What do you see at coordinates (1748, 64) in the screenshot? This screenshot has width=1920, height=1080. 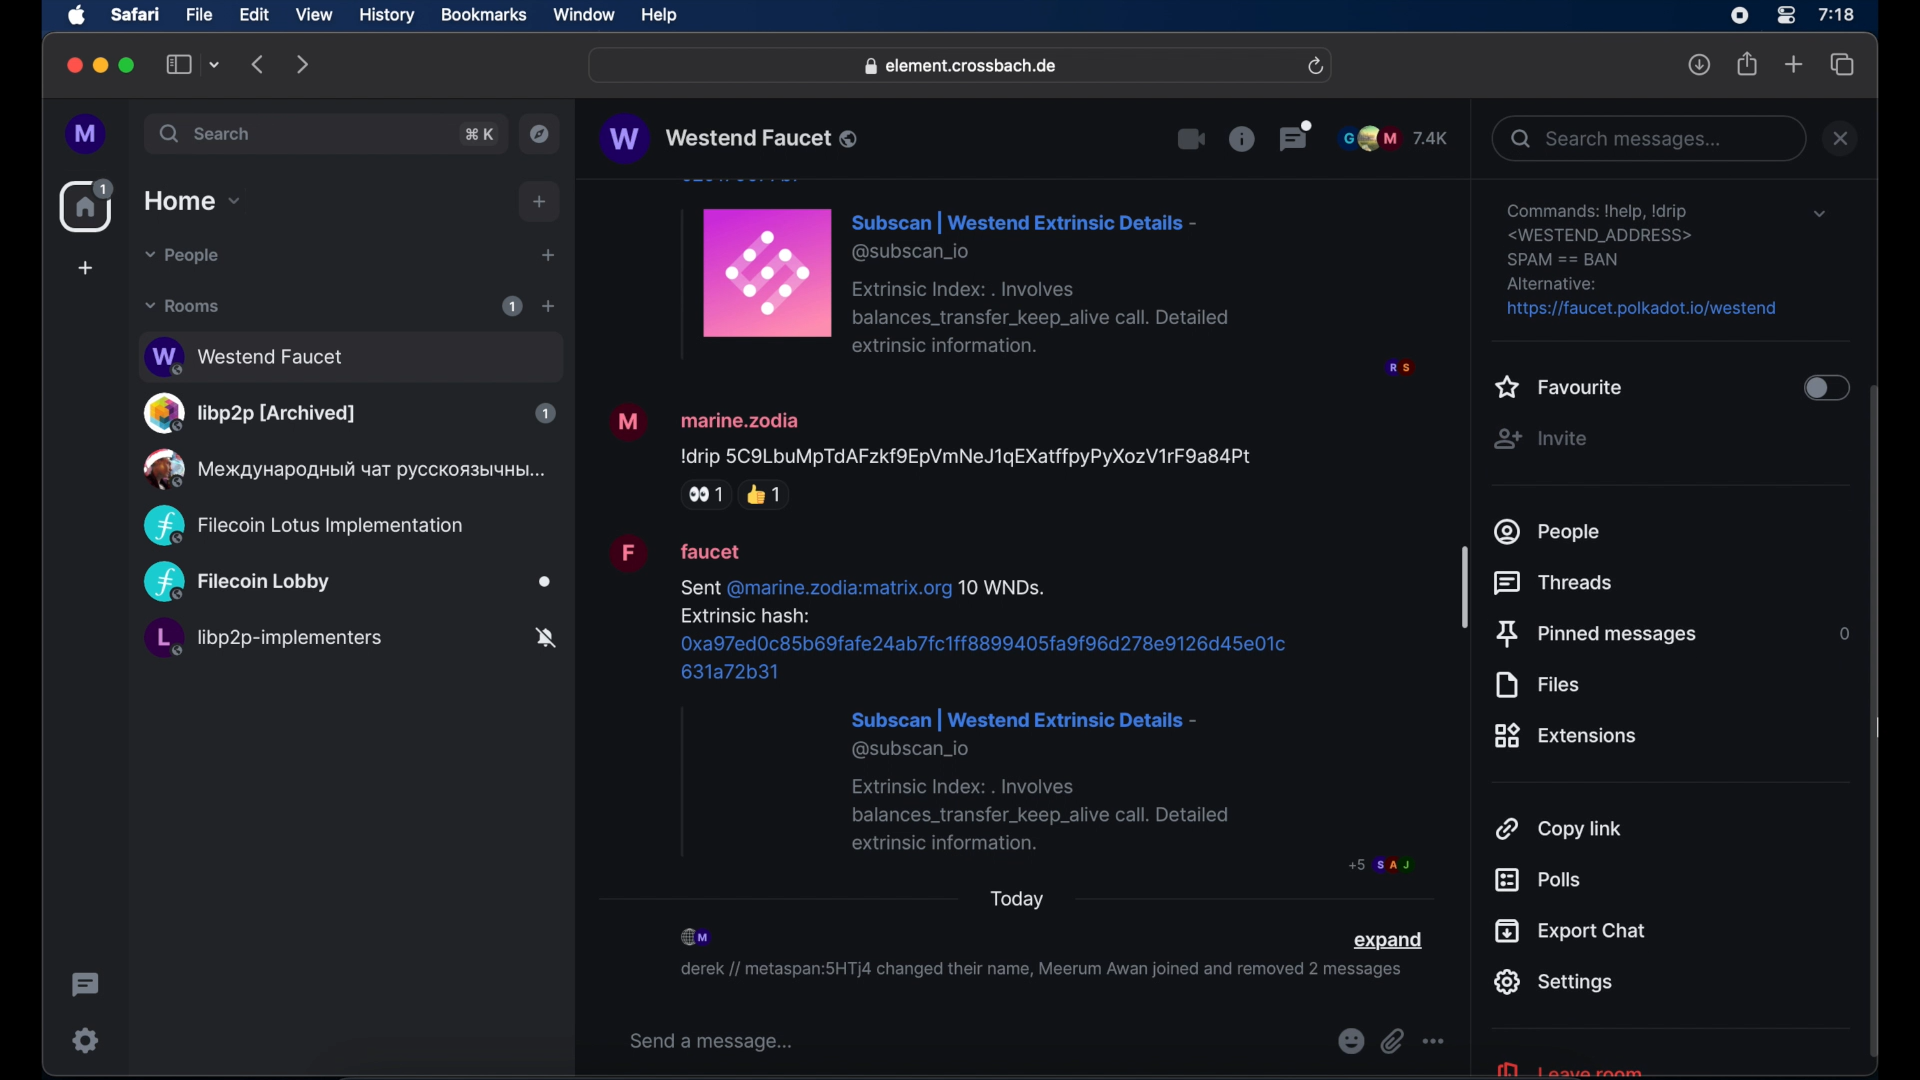 I see `share` at bounding box center [1748, 64].